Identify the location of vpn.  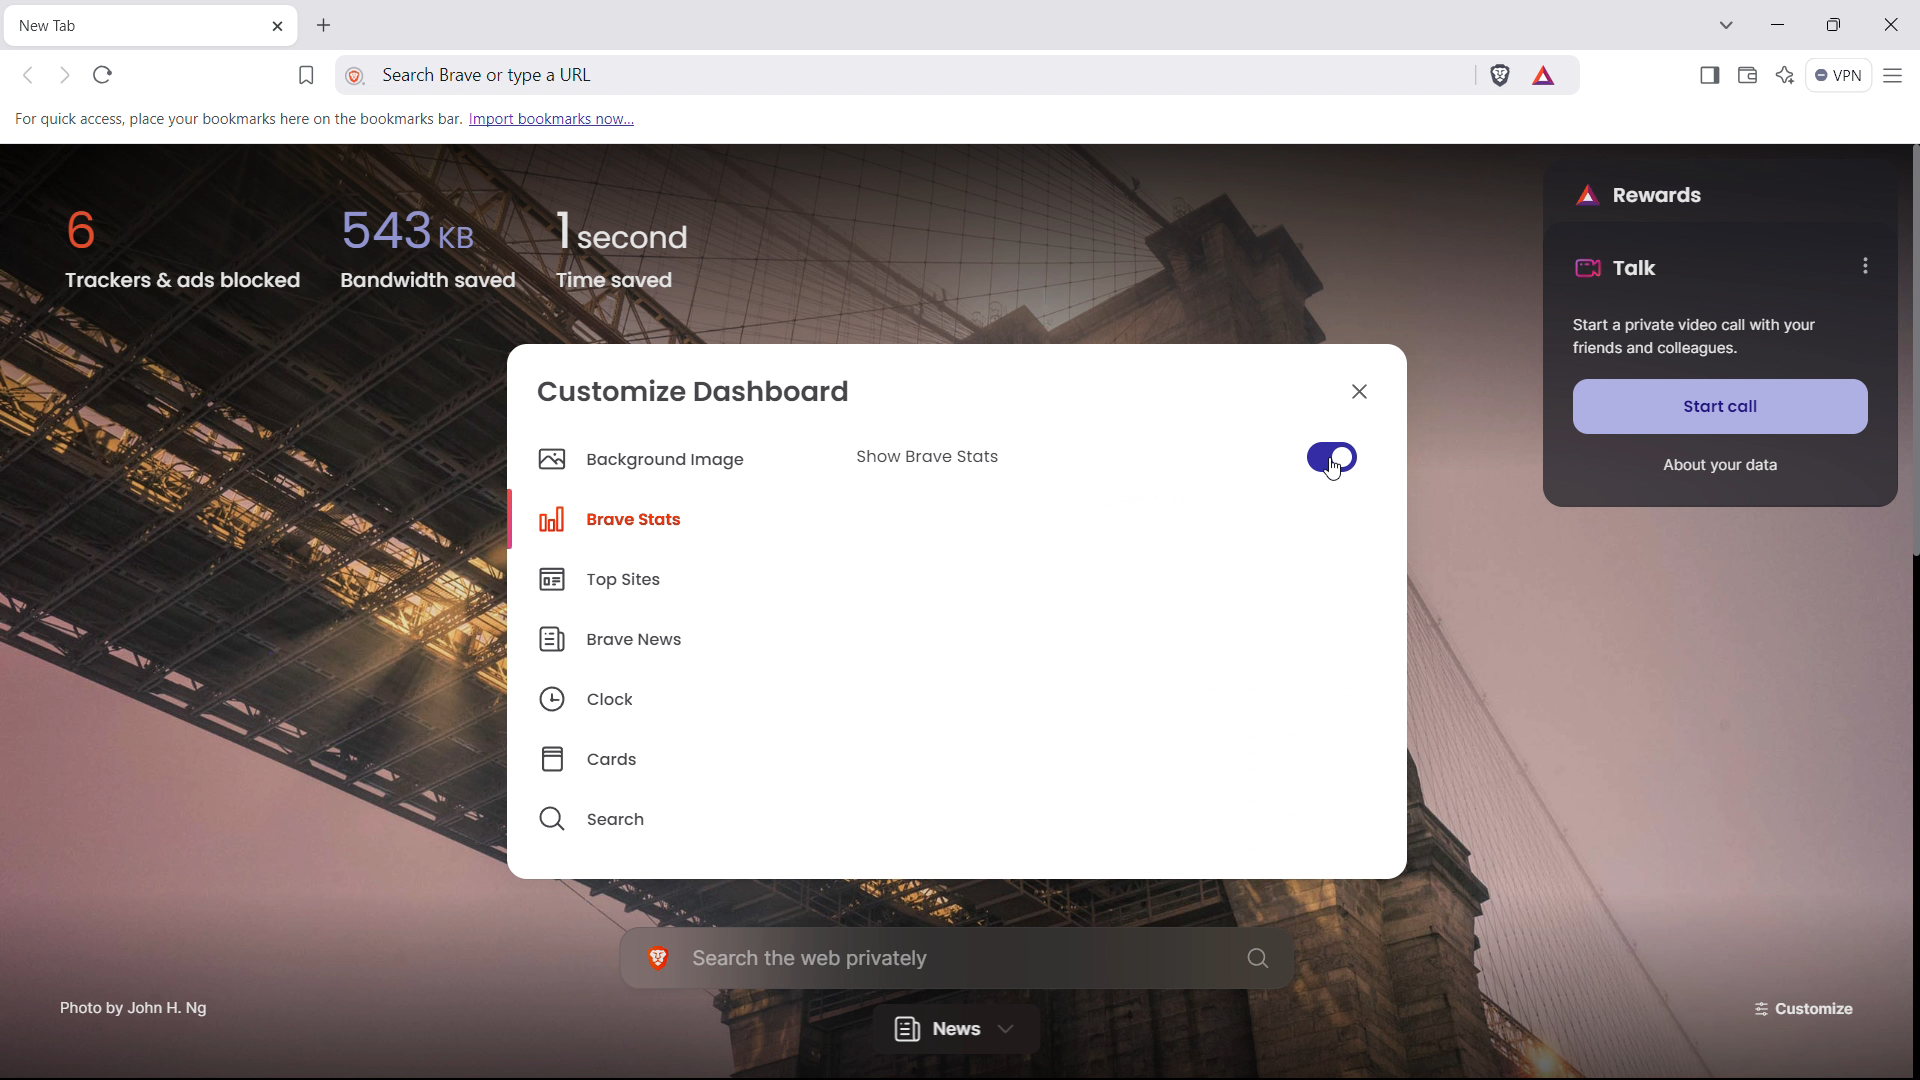
(1840, 76).